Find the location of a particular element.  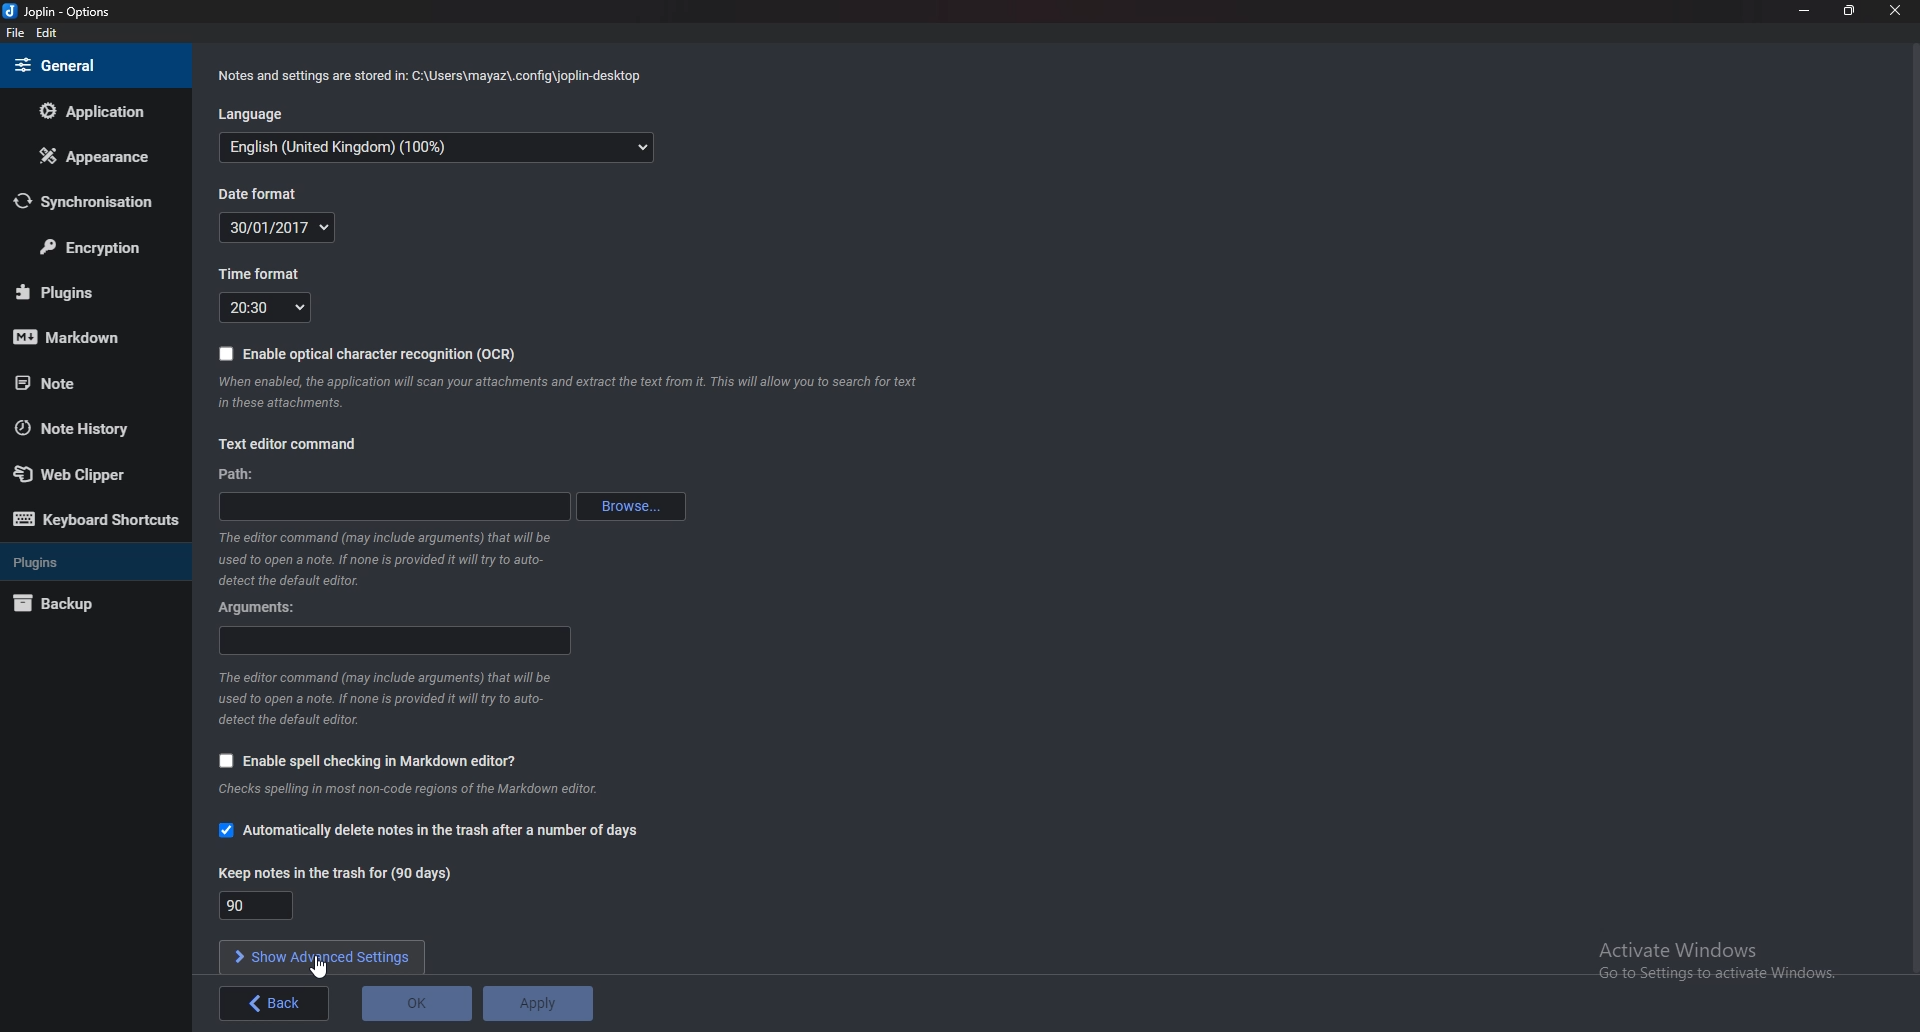

Encryption is located at coordinates (92, 249).